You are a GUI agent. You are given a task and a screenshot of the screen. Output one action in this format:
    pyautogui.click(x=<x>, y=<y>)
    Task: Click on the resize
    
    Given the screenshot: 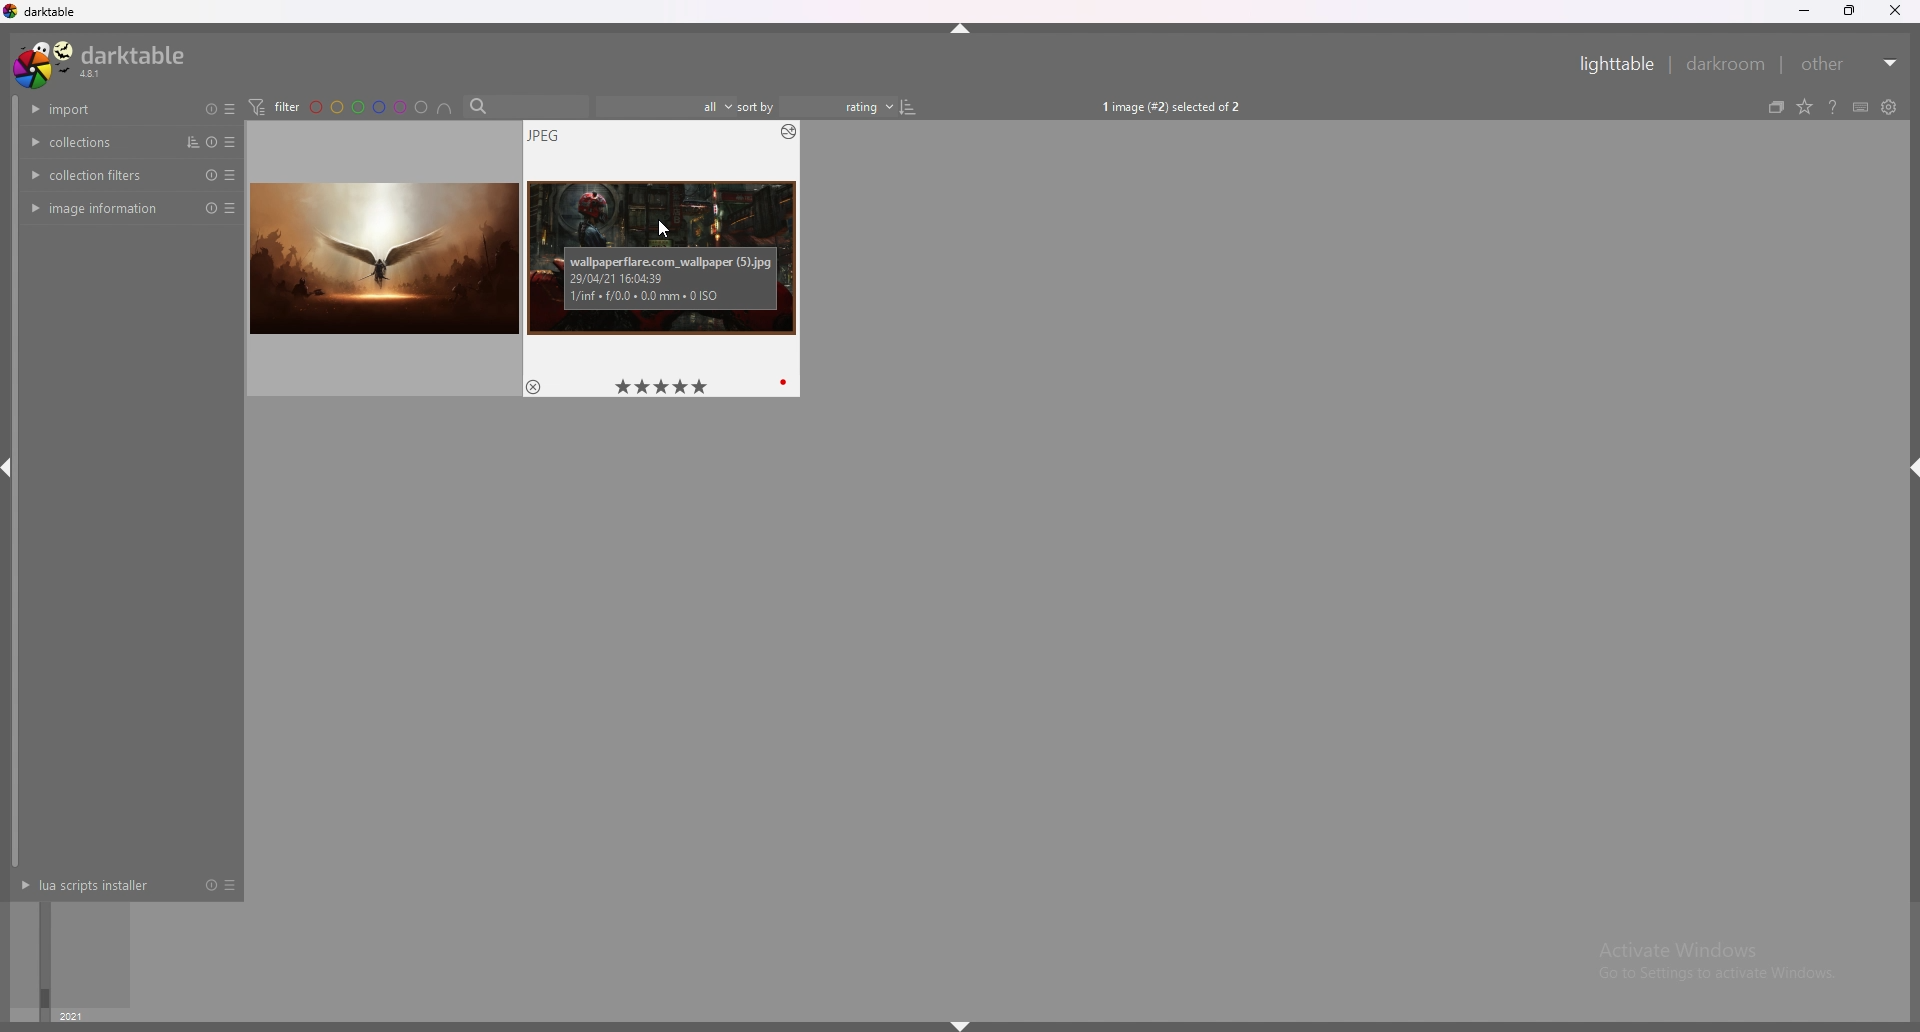 What is the action you would take?
    pyautogui.click(x=1849, y=11)
    